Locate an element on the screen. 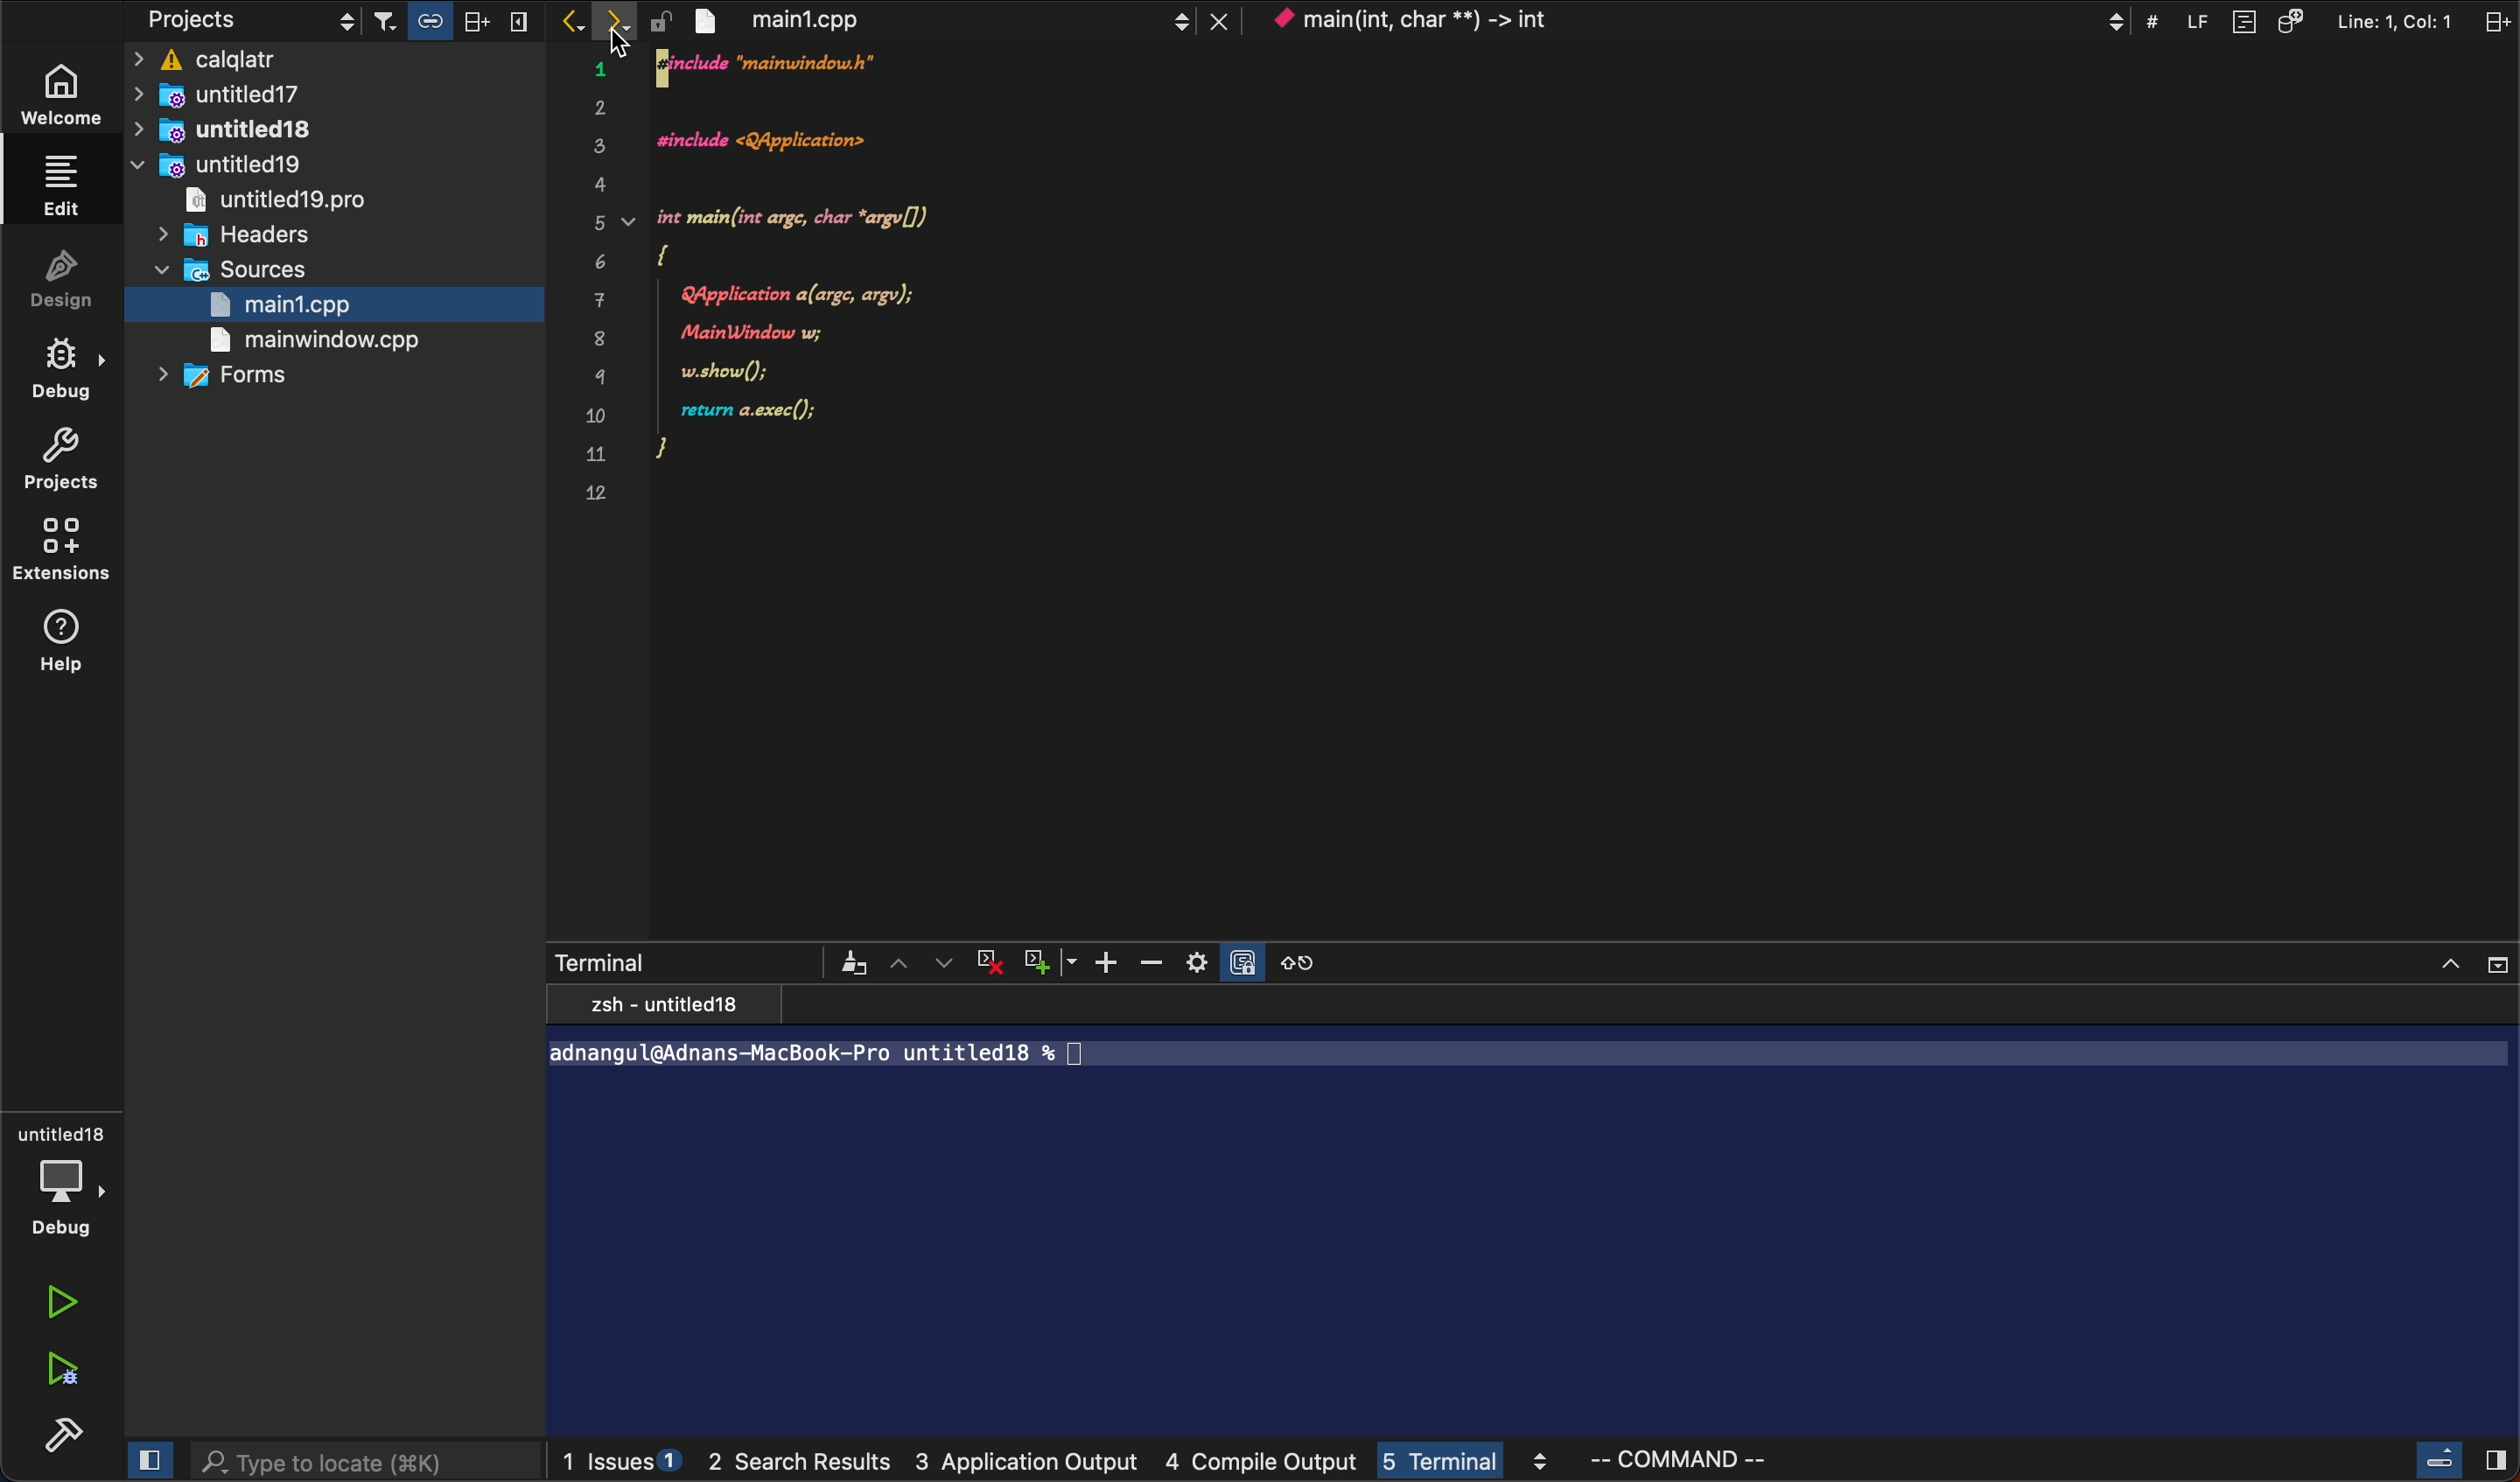  arrow down is located at coordinates (944, 963).